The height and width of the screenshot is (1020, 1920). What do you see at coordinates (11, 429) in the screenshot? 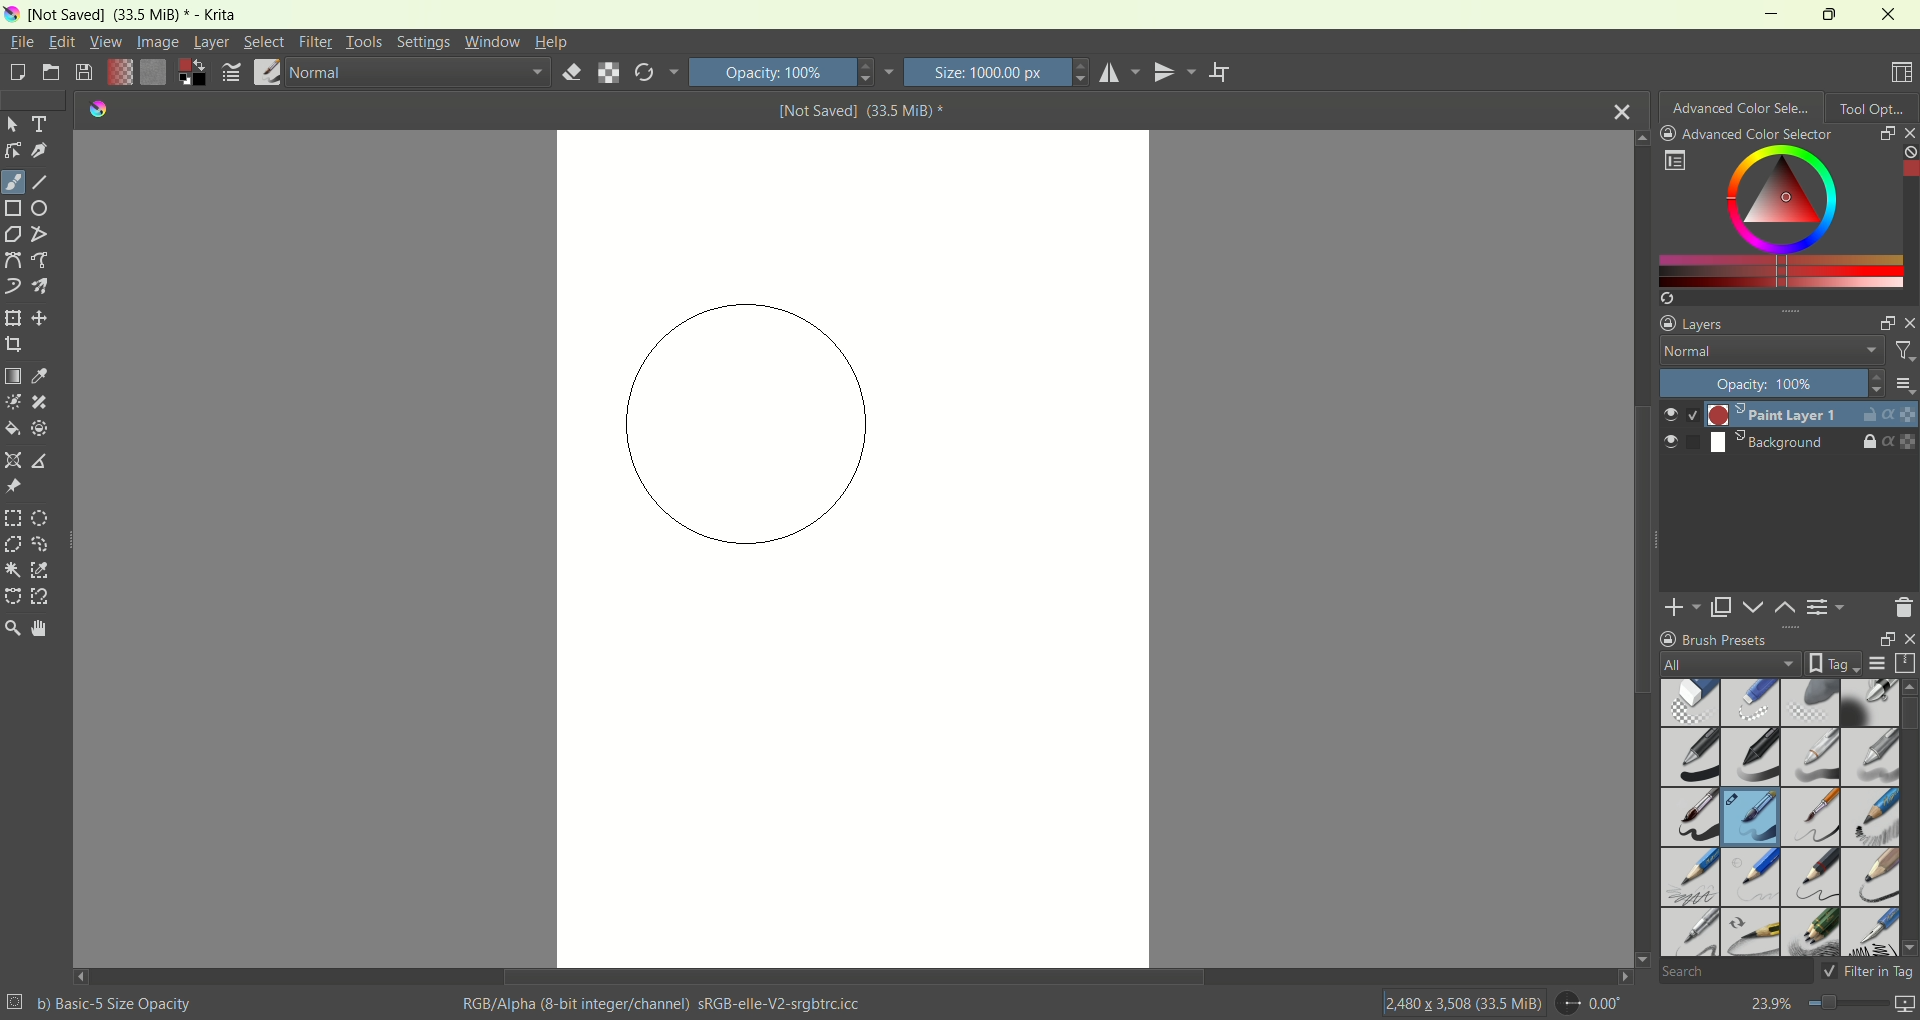
I see `fill a contiguous area` at bounding box center [11, 429].